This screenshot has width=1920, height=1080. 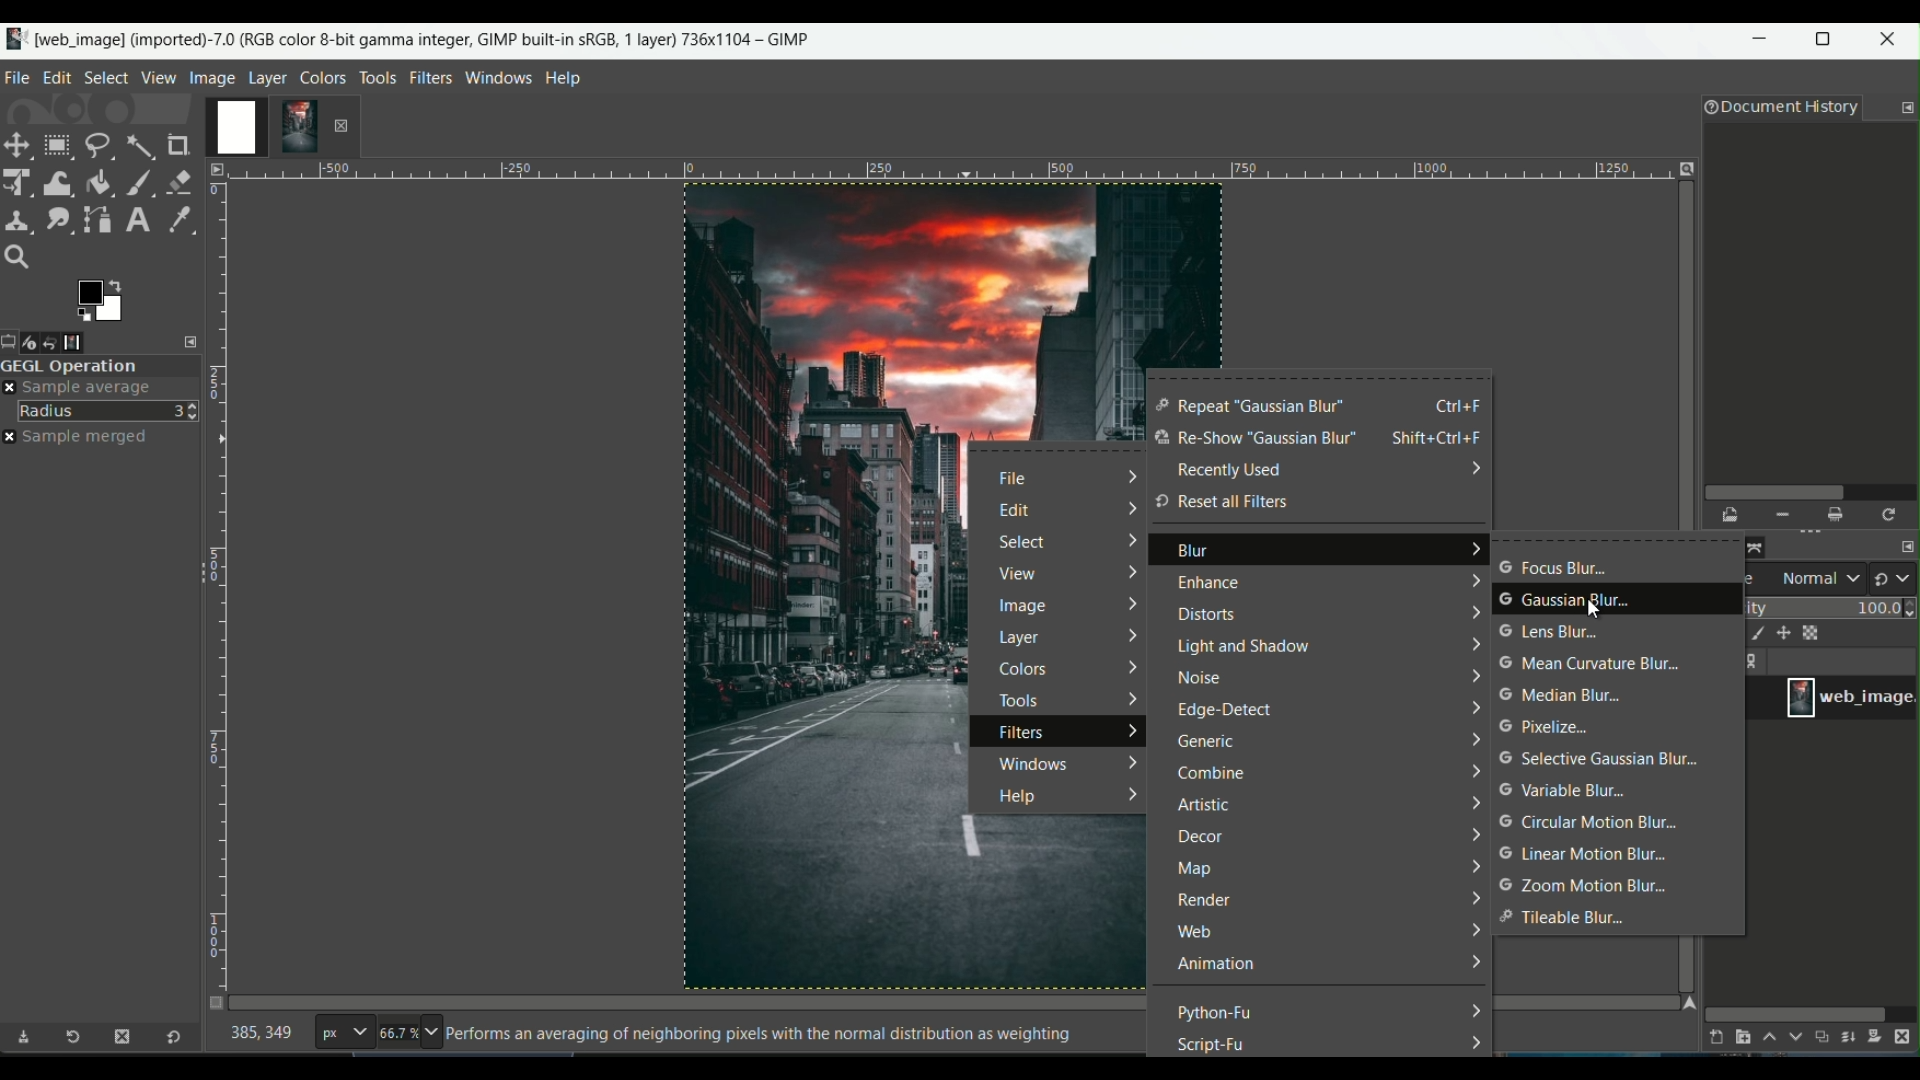 What do you see at coordinates (1205, 585) in the screenshot?
I see `enhance` at bounding box center [1205, 585].